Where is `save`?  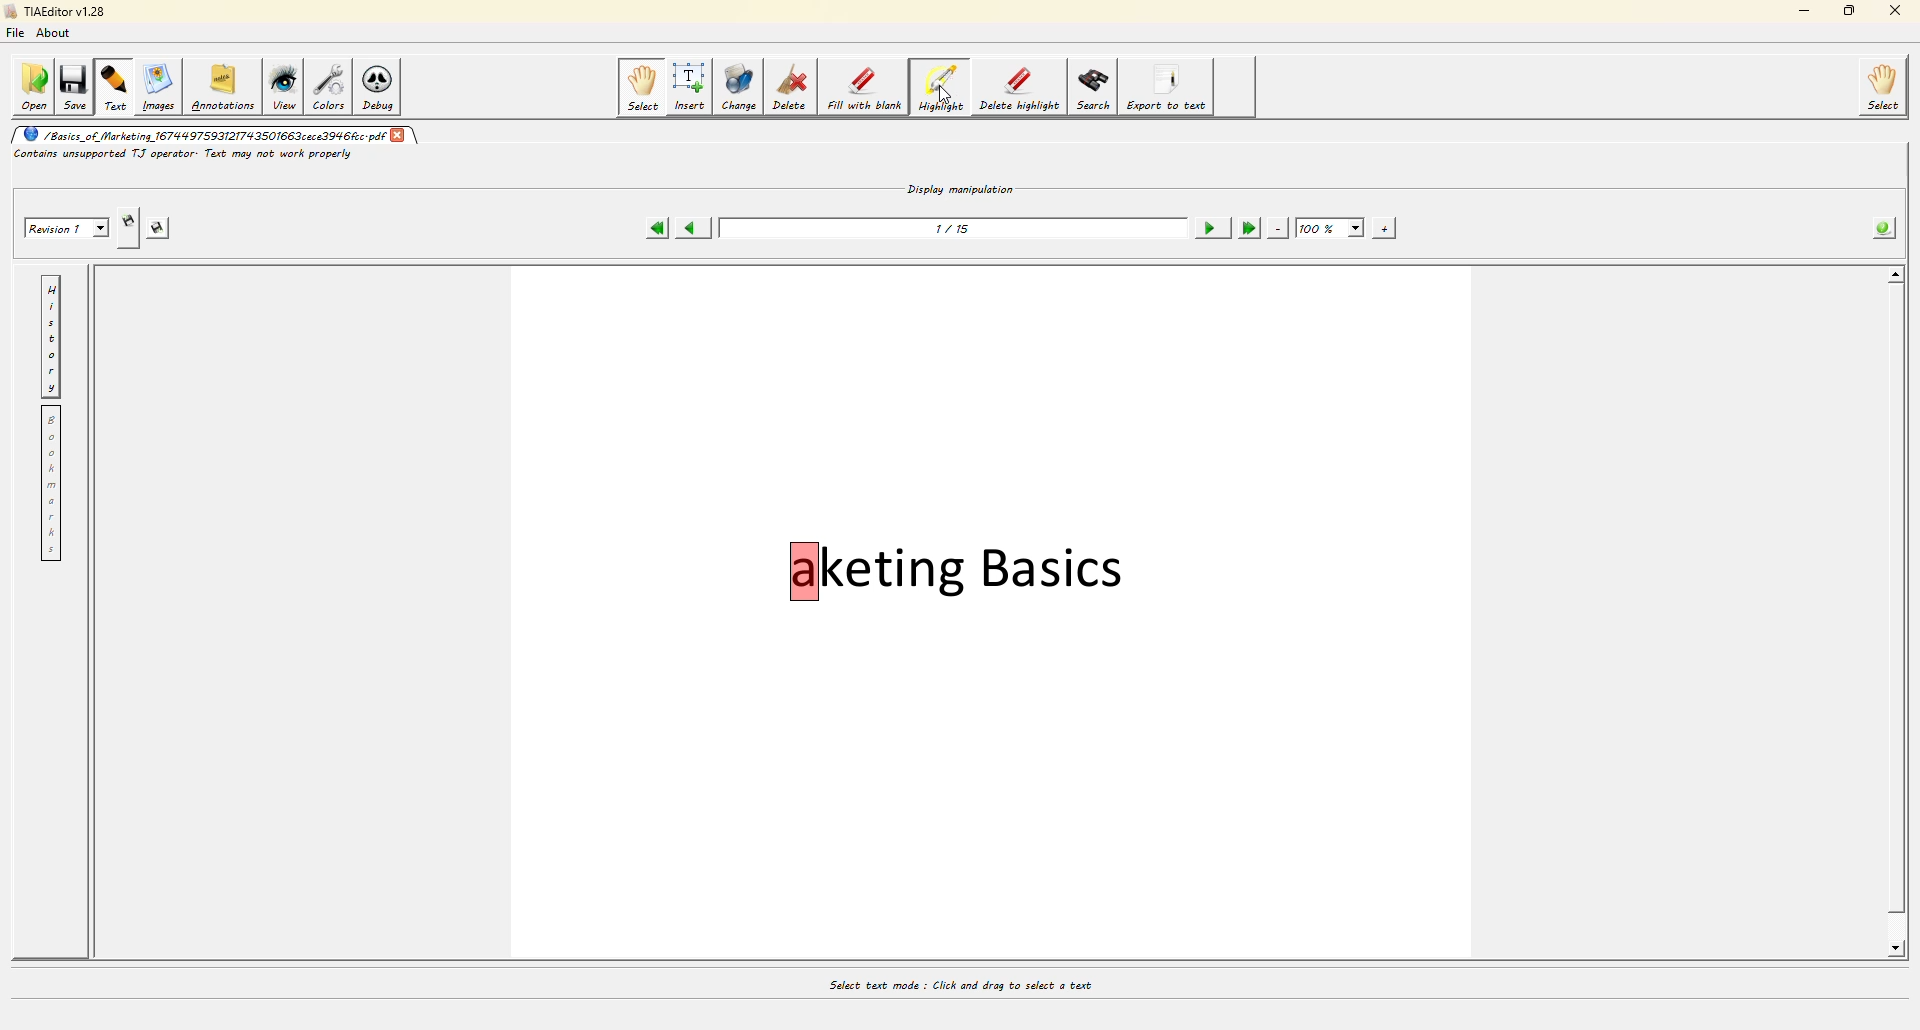 save is located at coordinates (73, 87).